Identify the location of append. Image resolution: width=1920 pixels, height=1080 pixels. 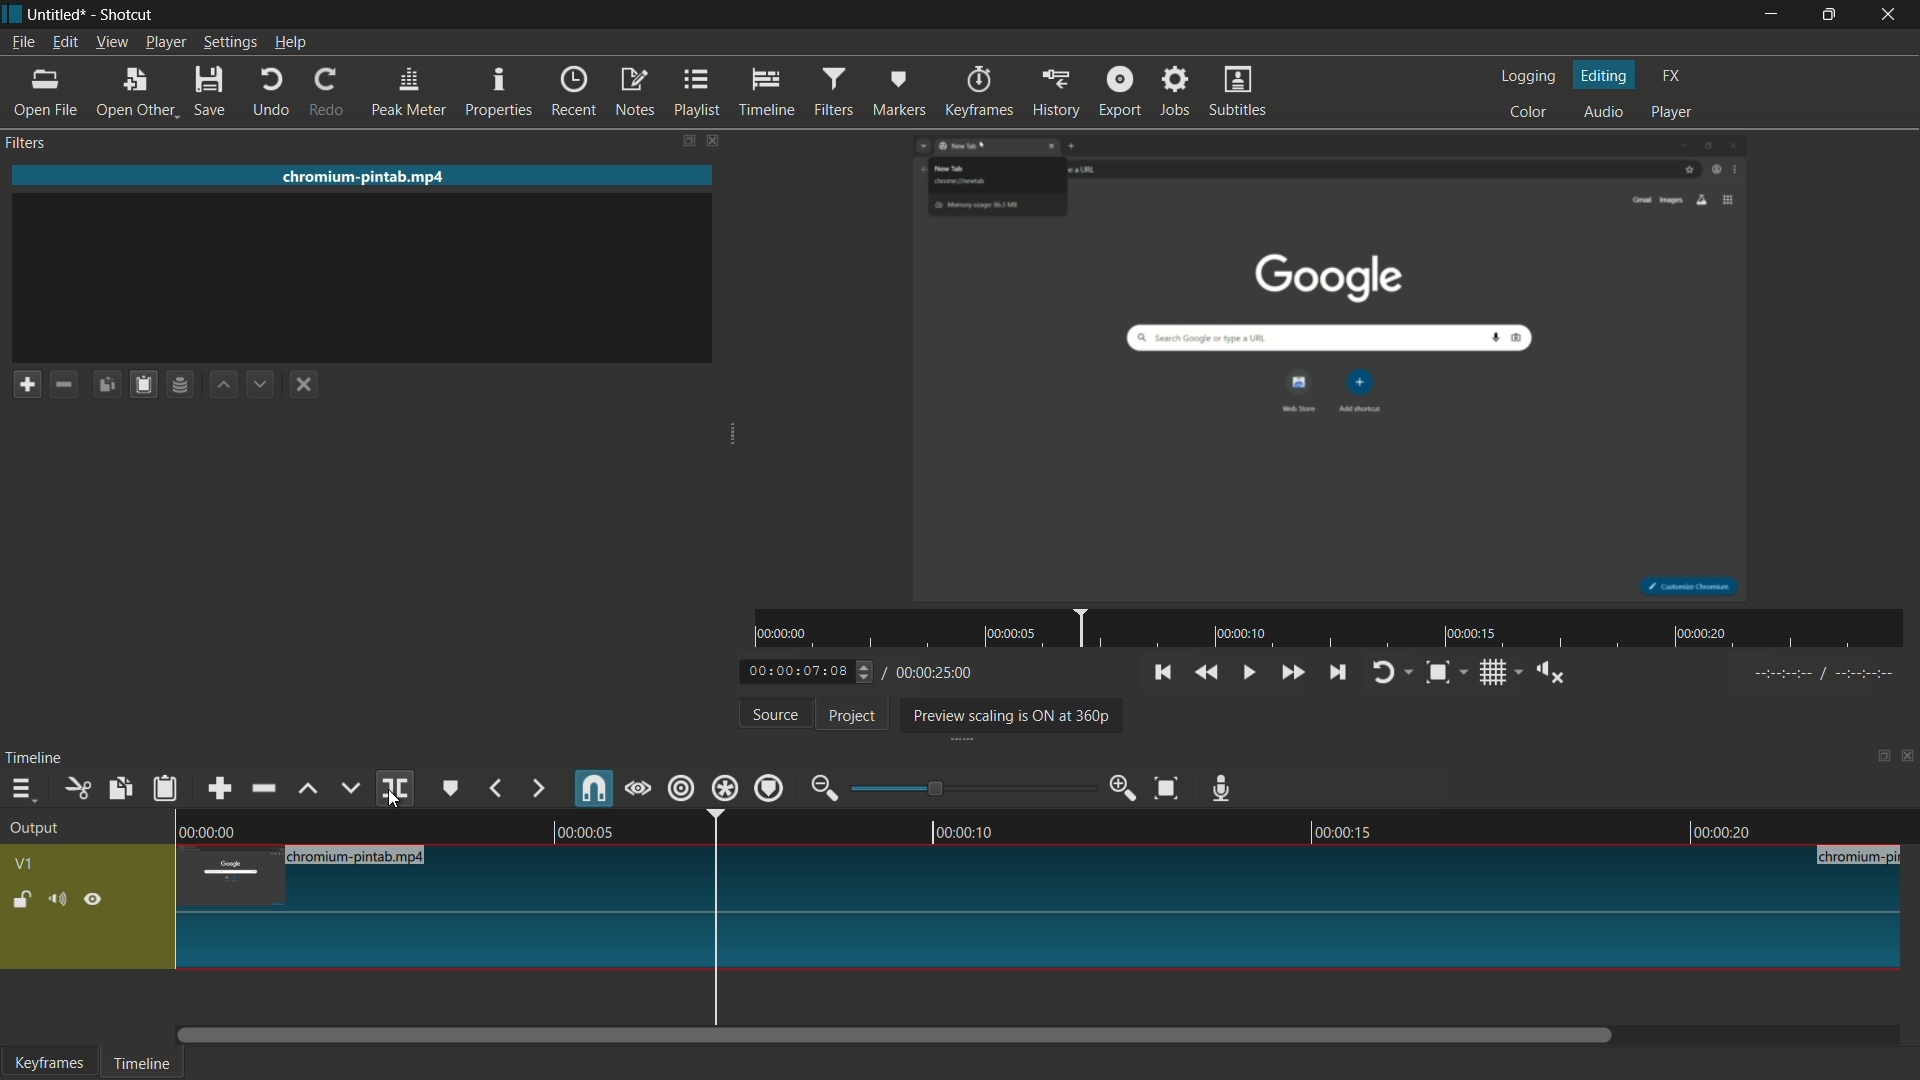
(218, 790).